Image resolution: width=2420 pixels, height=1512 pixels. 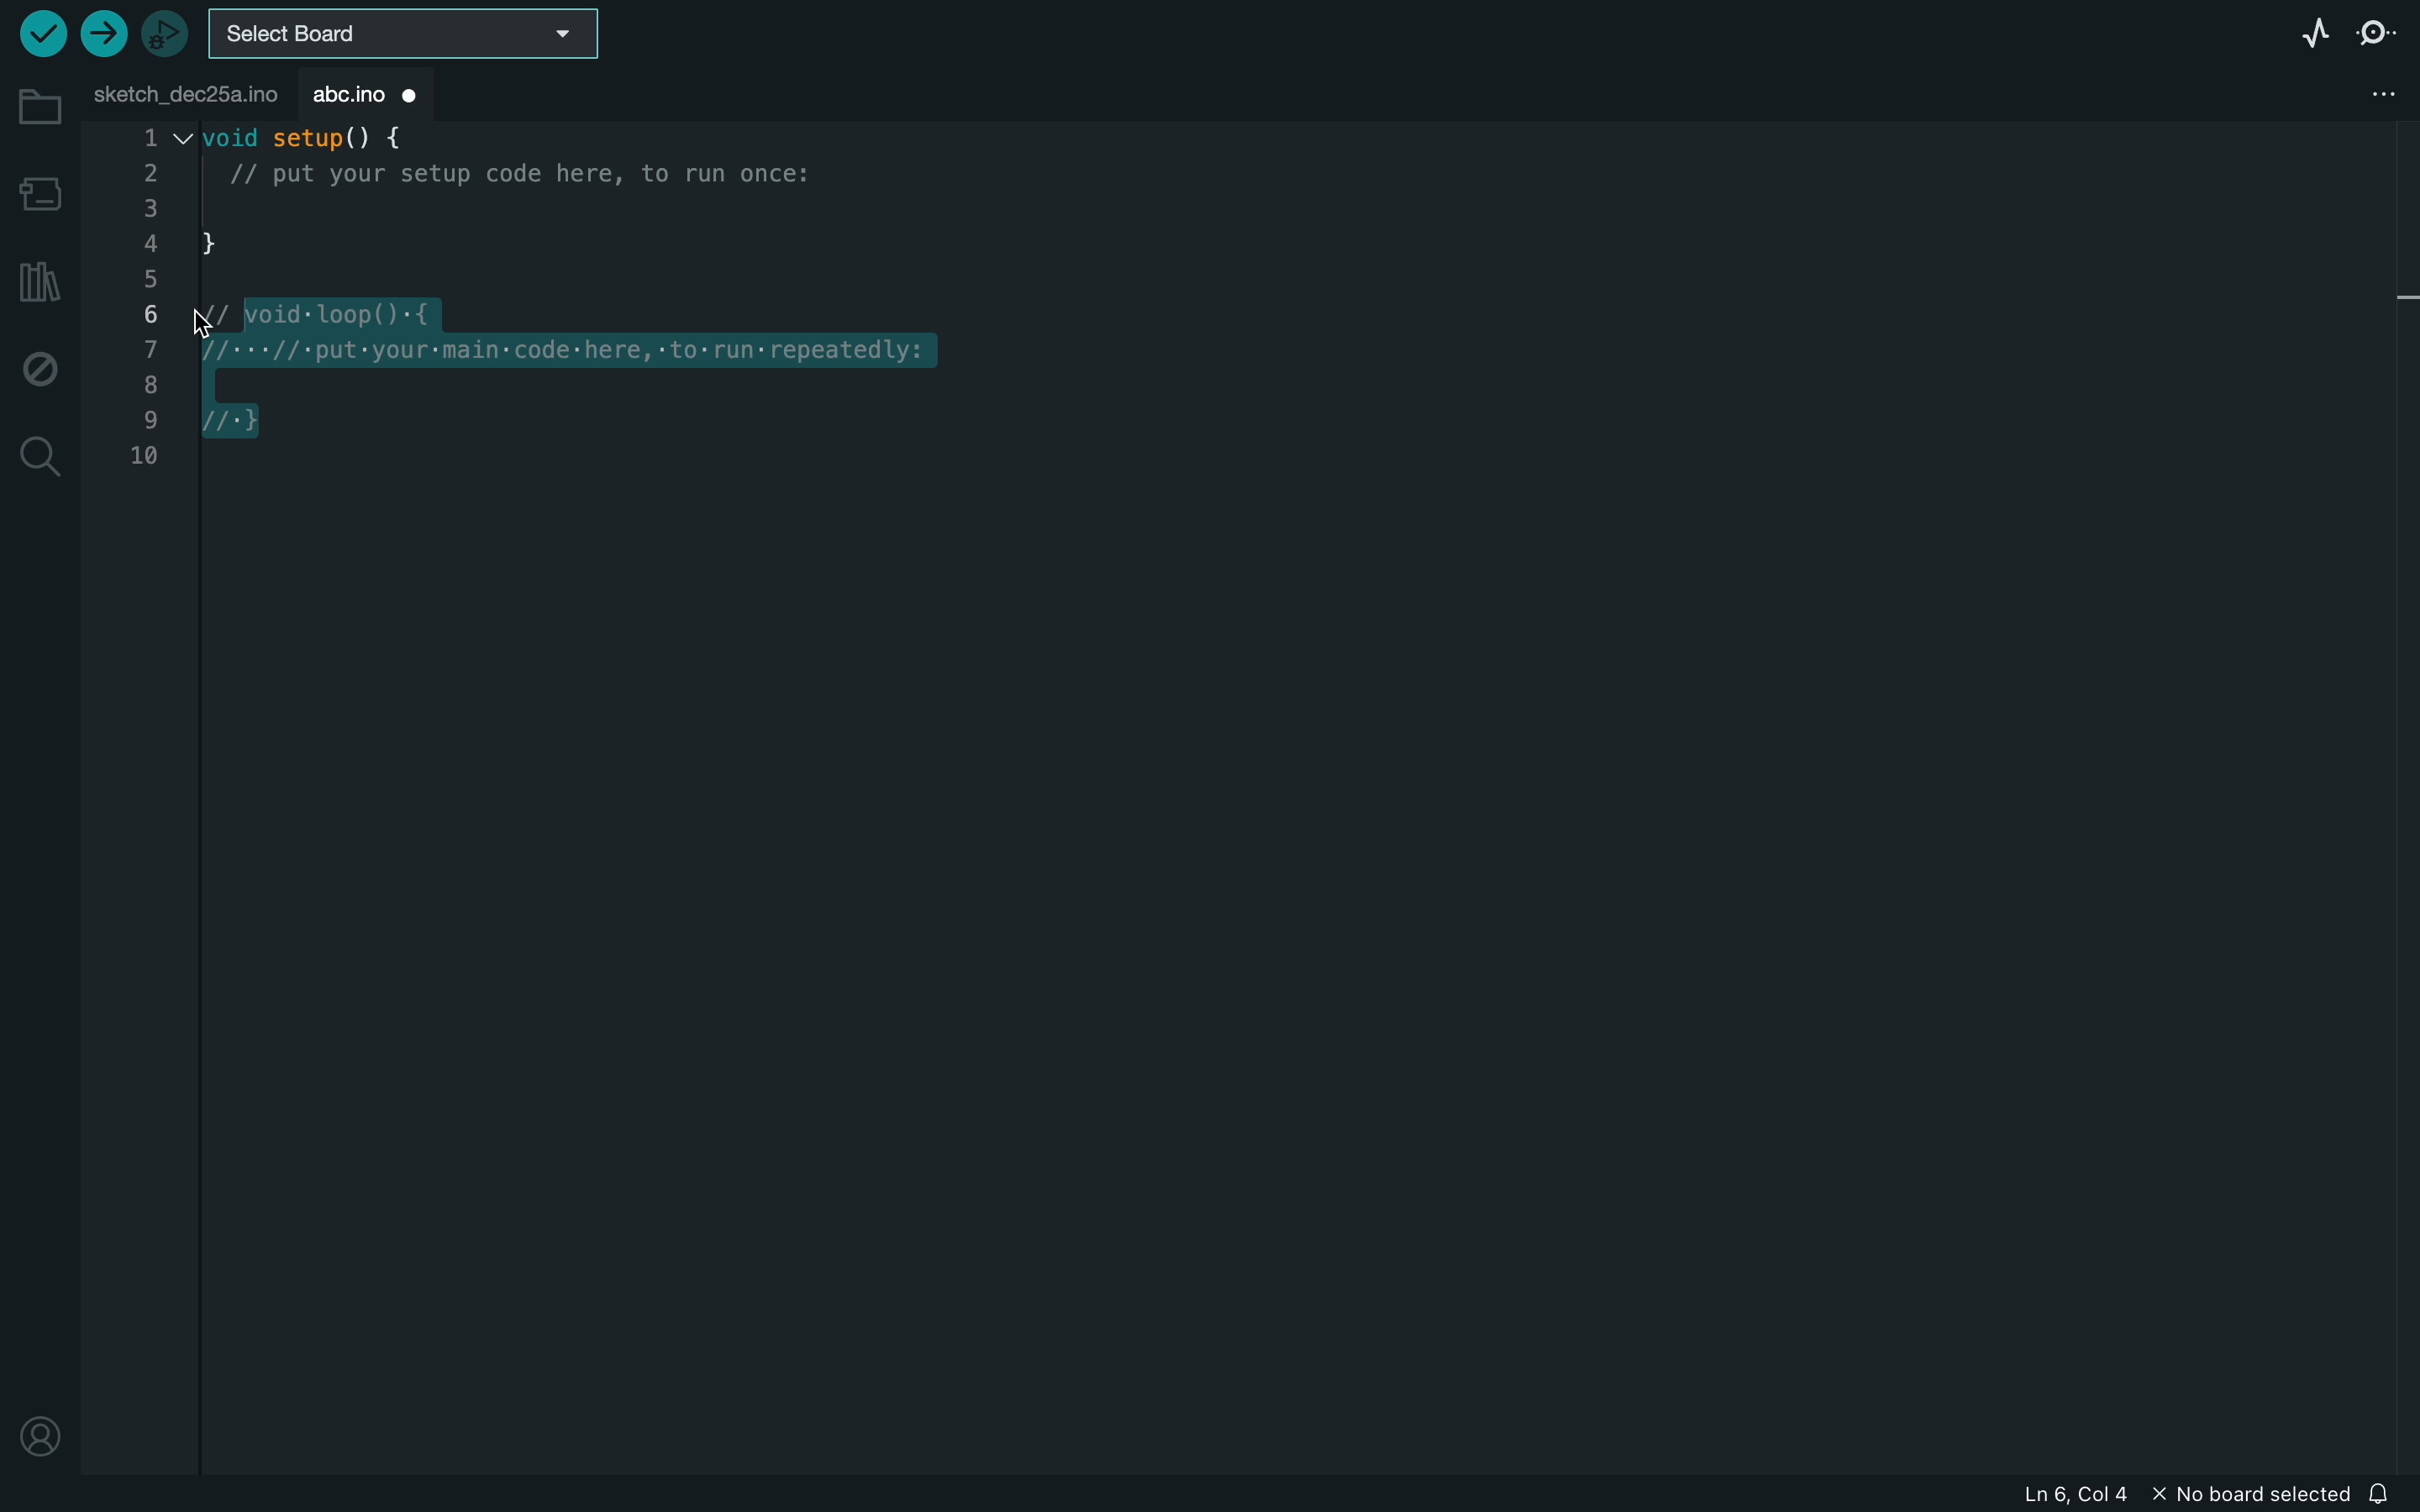 I want to click on serial  monitor, so click(x=2381, y=36).